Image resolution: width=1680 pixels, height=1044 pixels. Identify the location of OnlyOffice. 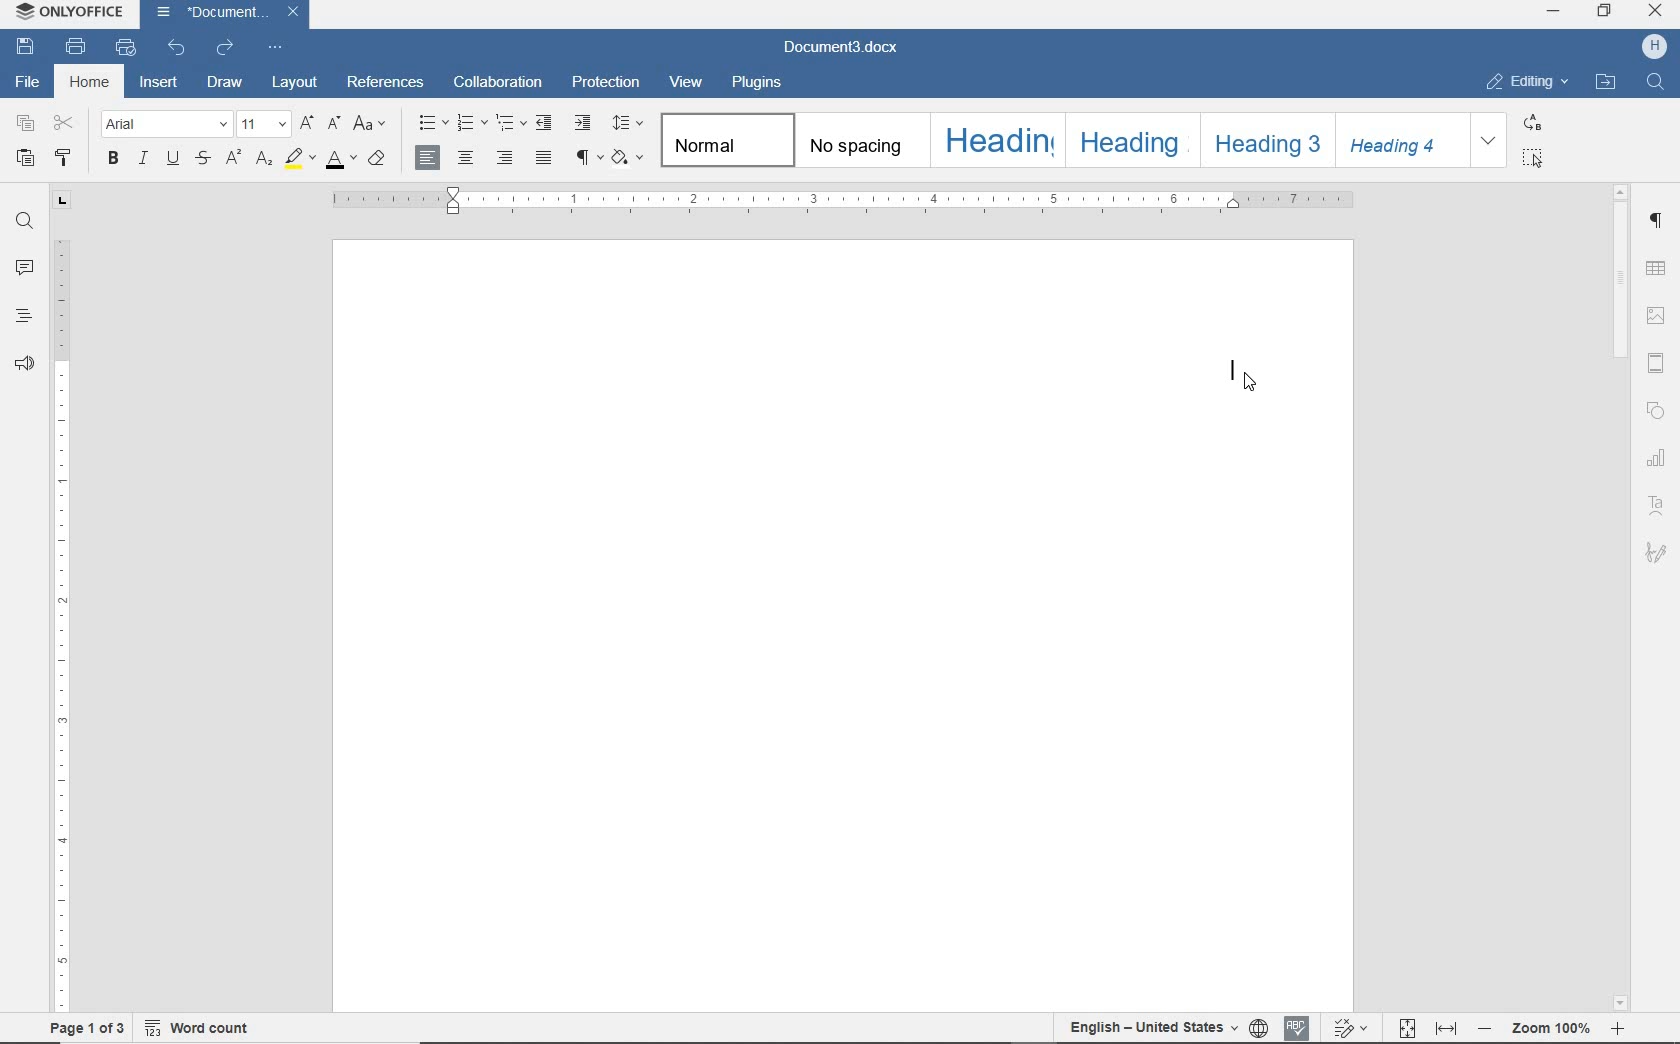
(67, 13).